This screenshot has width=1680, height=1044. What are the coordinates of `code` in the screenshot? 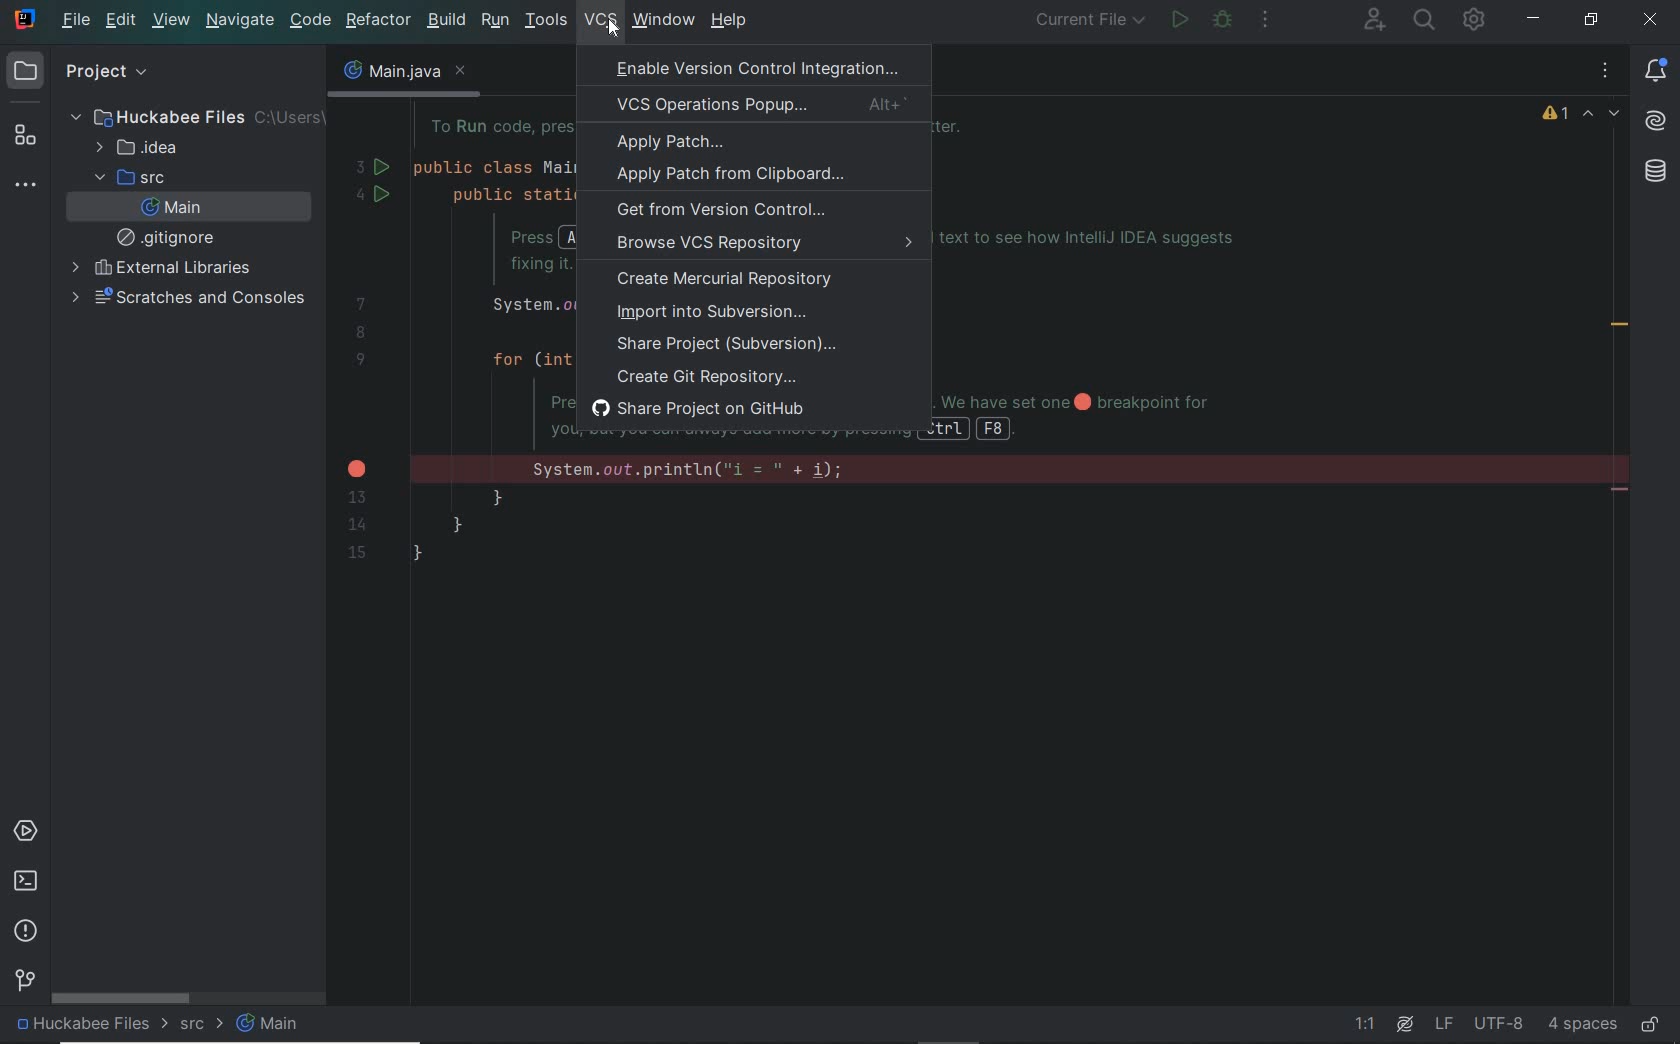 It's located at (311, 22).